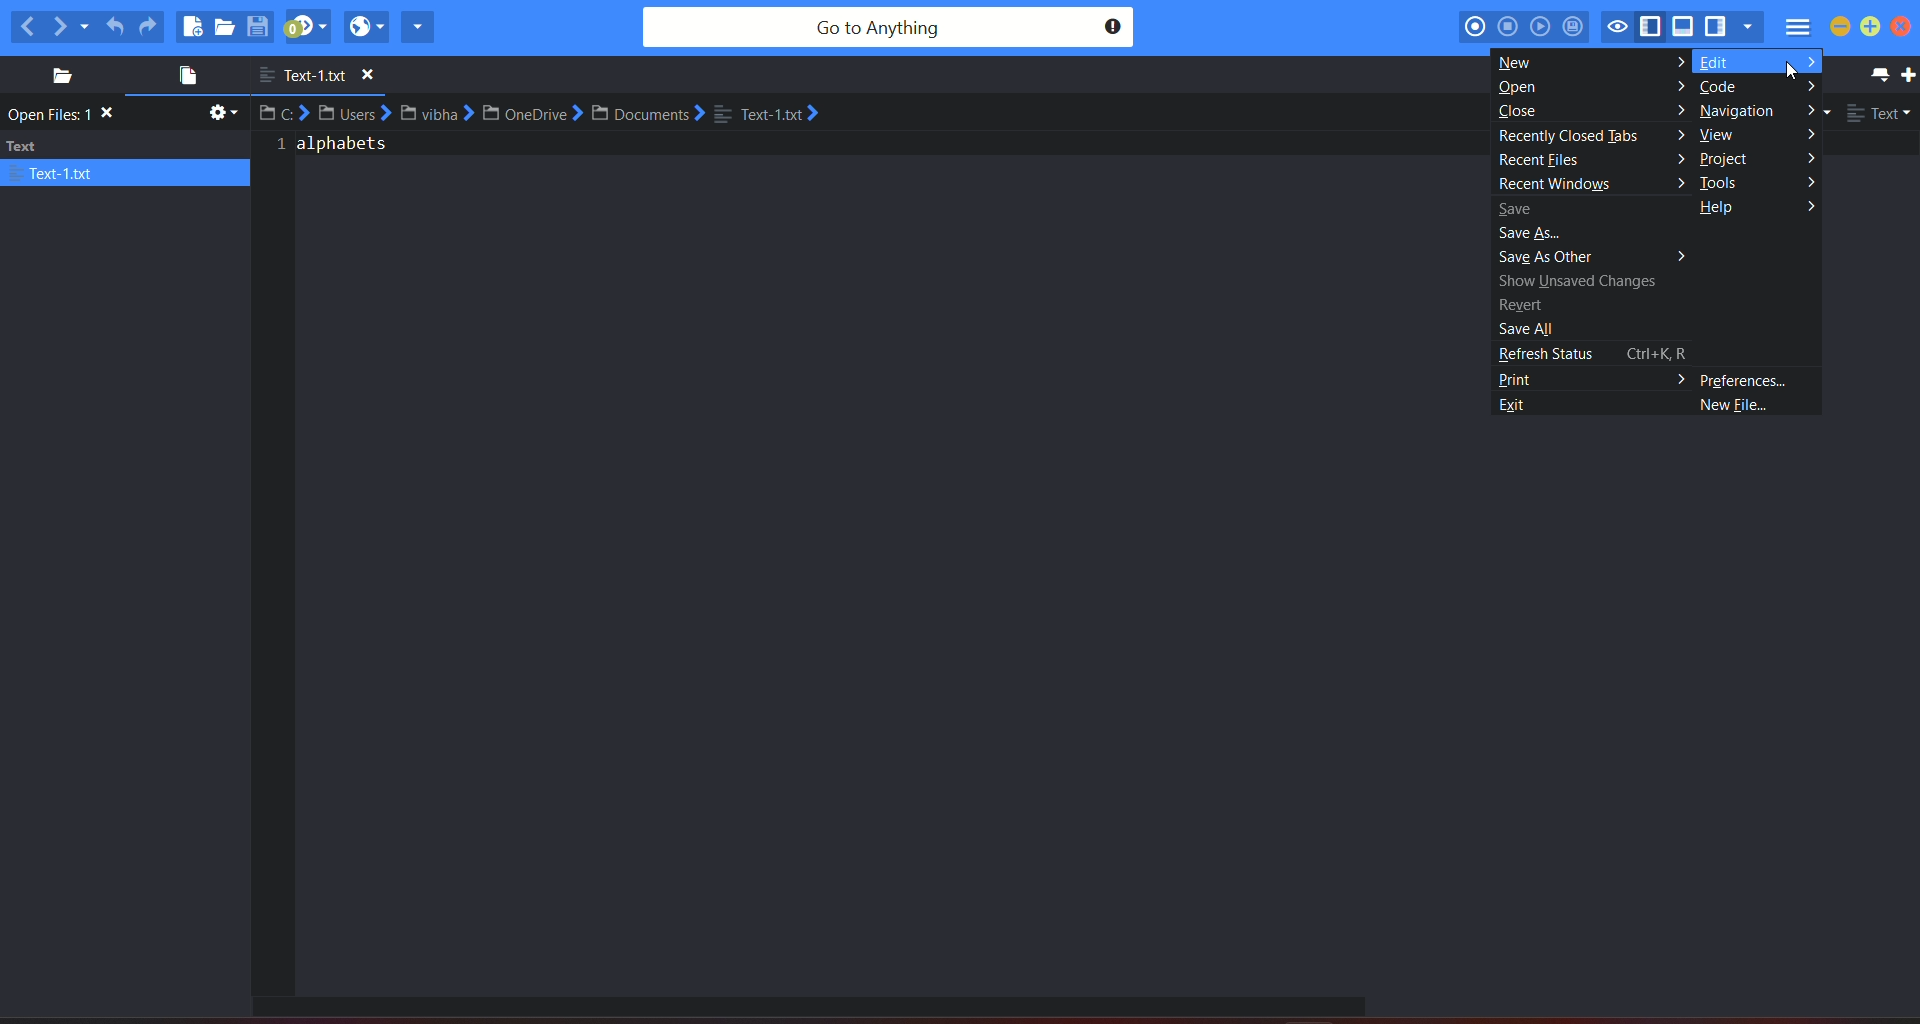 The height and width of the screenshot is (1024, 1920). What do you see at coordinates (1678, 106) in the screenshot?
I see `More` at bounding box center [1678, 106].